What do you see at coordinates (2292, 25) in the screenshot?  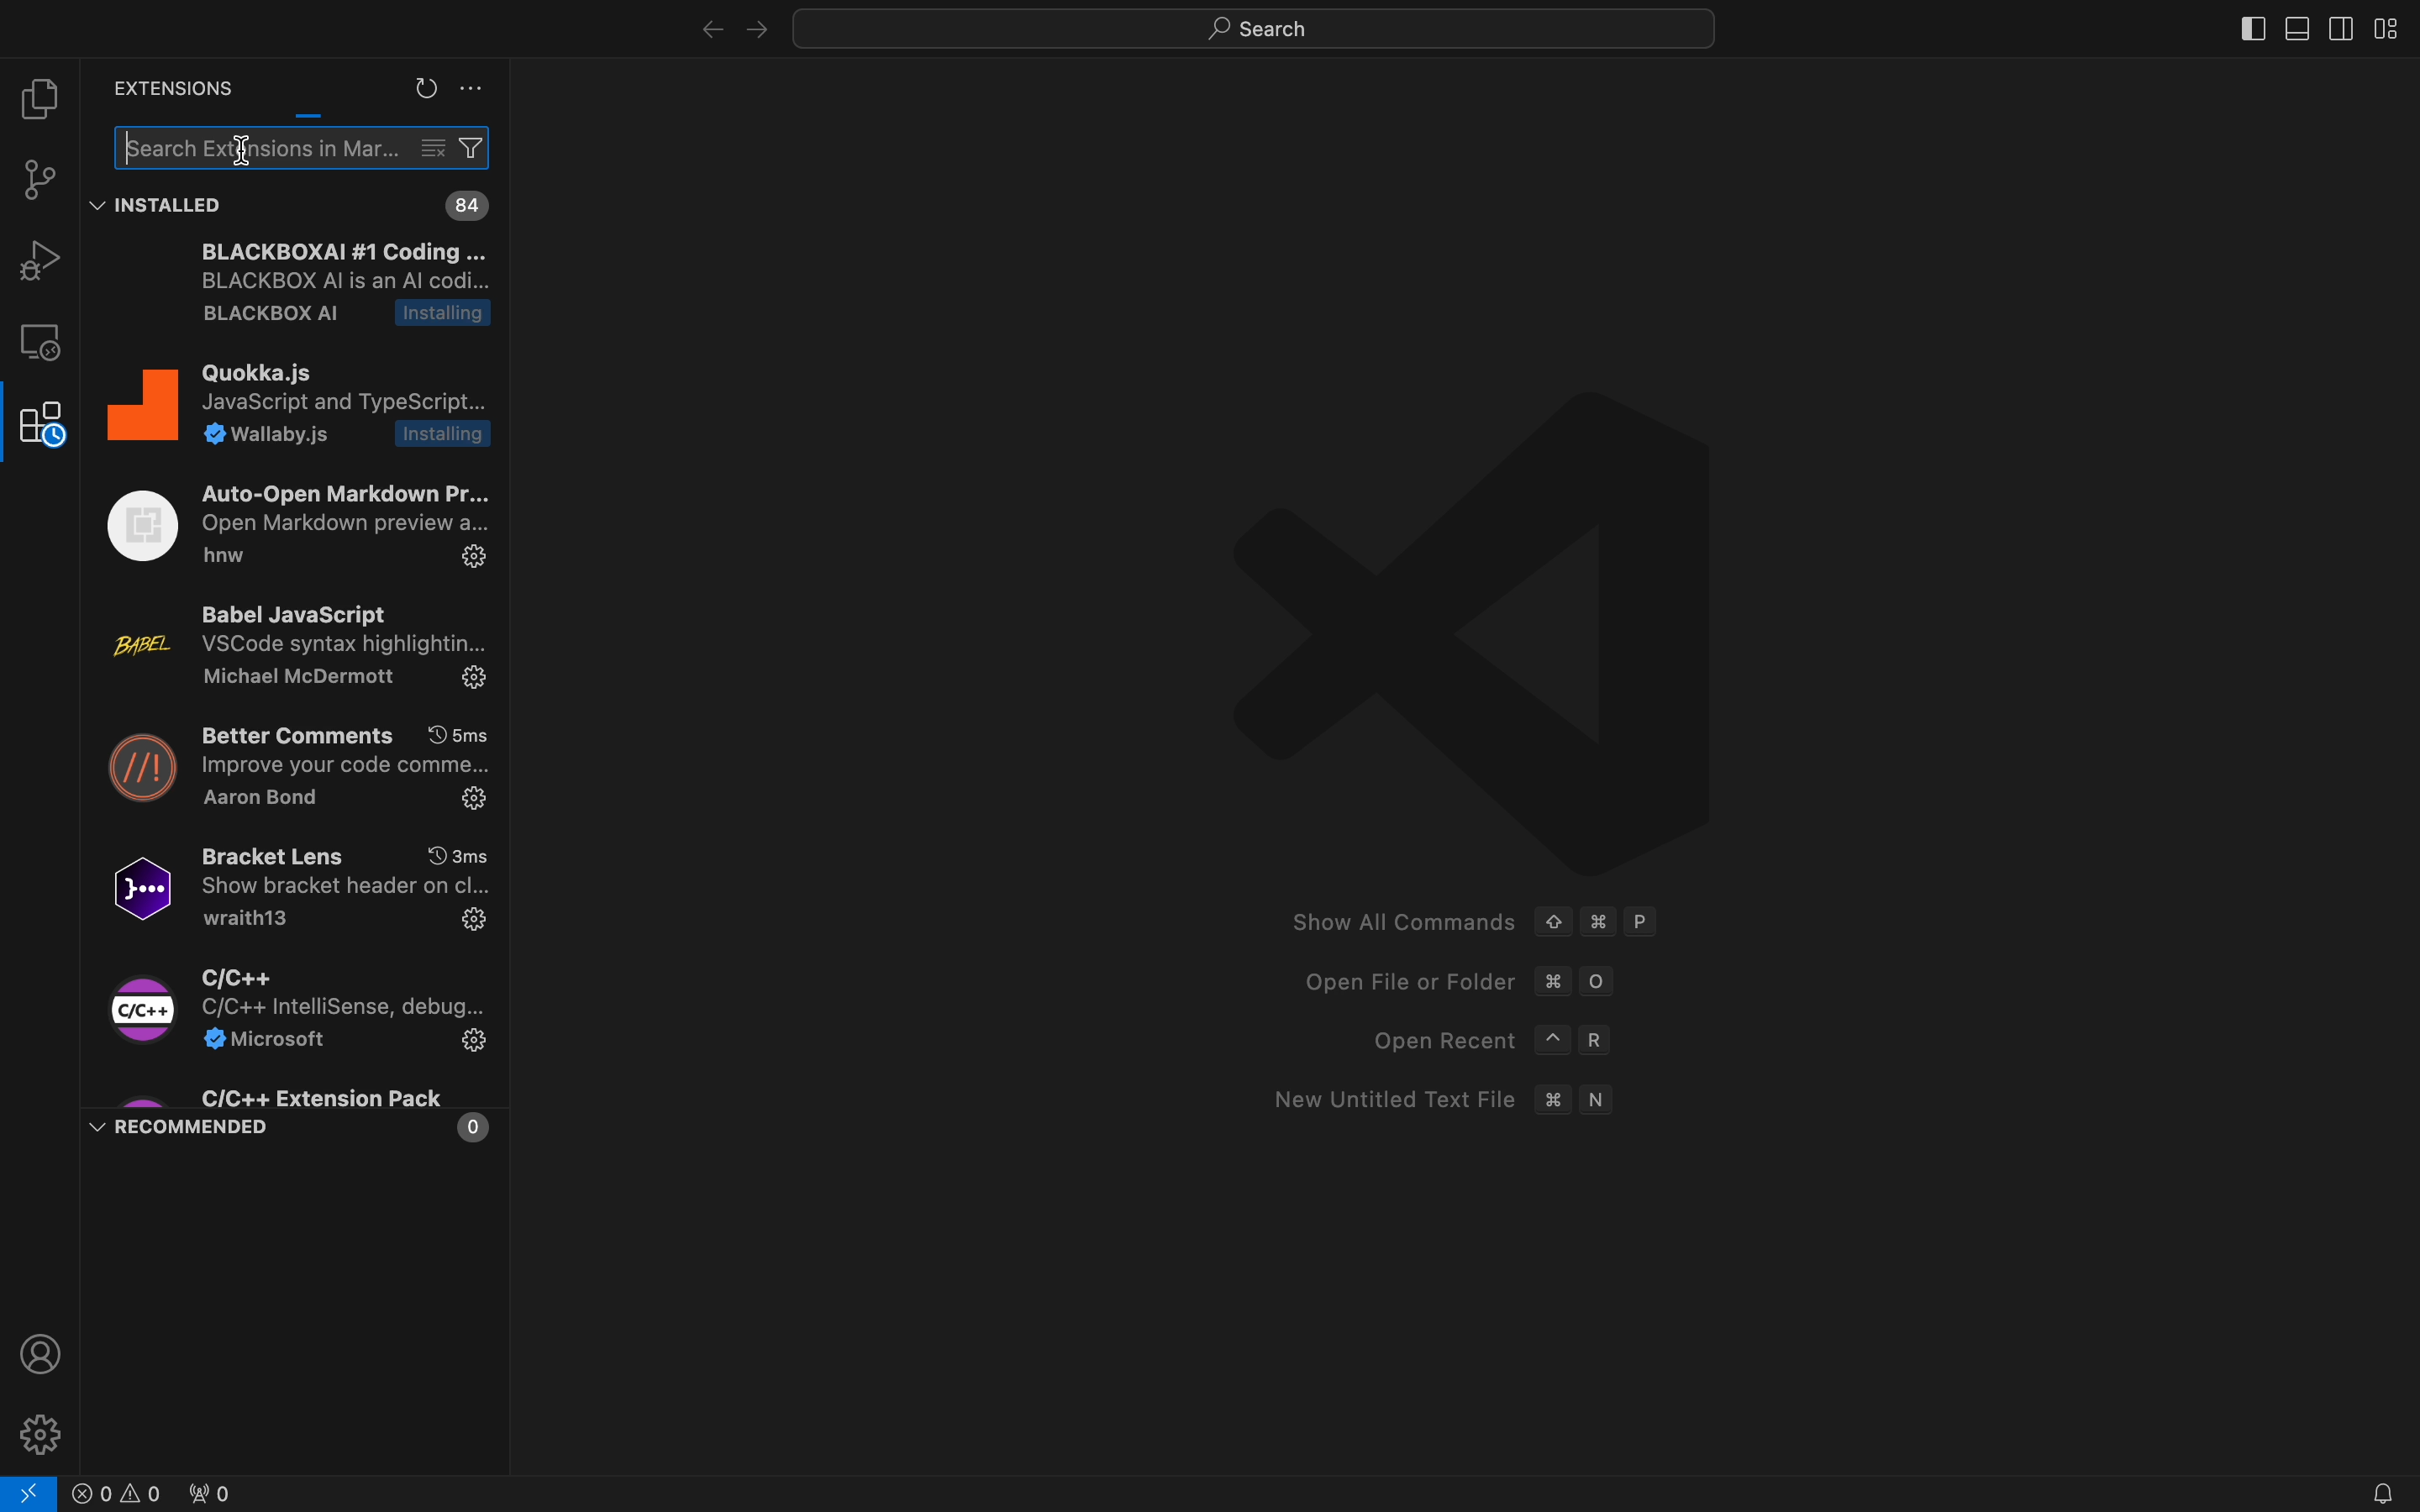 I see `toggle primary bar` at bounding box center [2292, 25].